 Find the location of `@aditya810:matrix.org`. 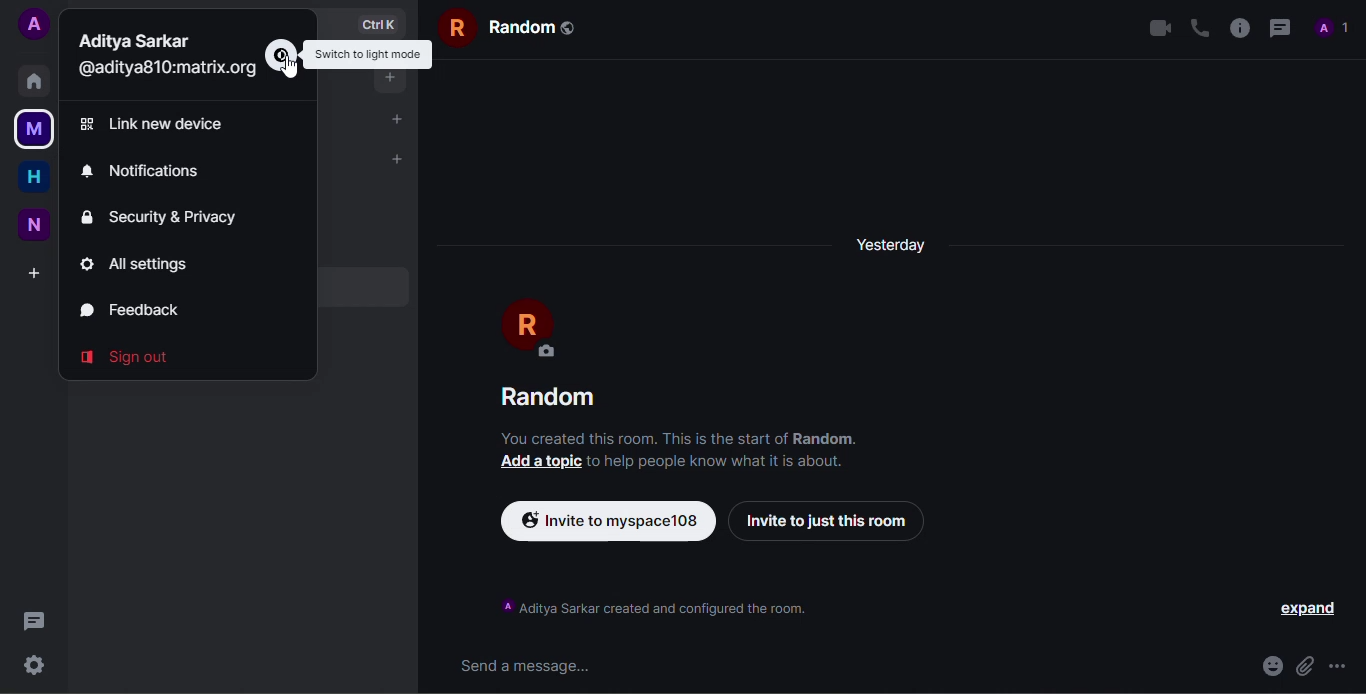

@aditya810:matrix.org is located at coordinates (173, 72).